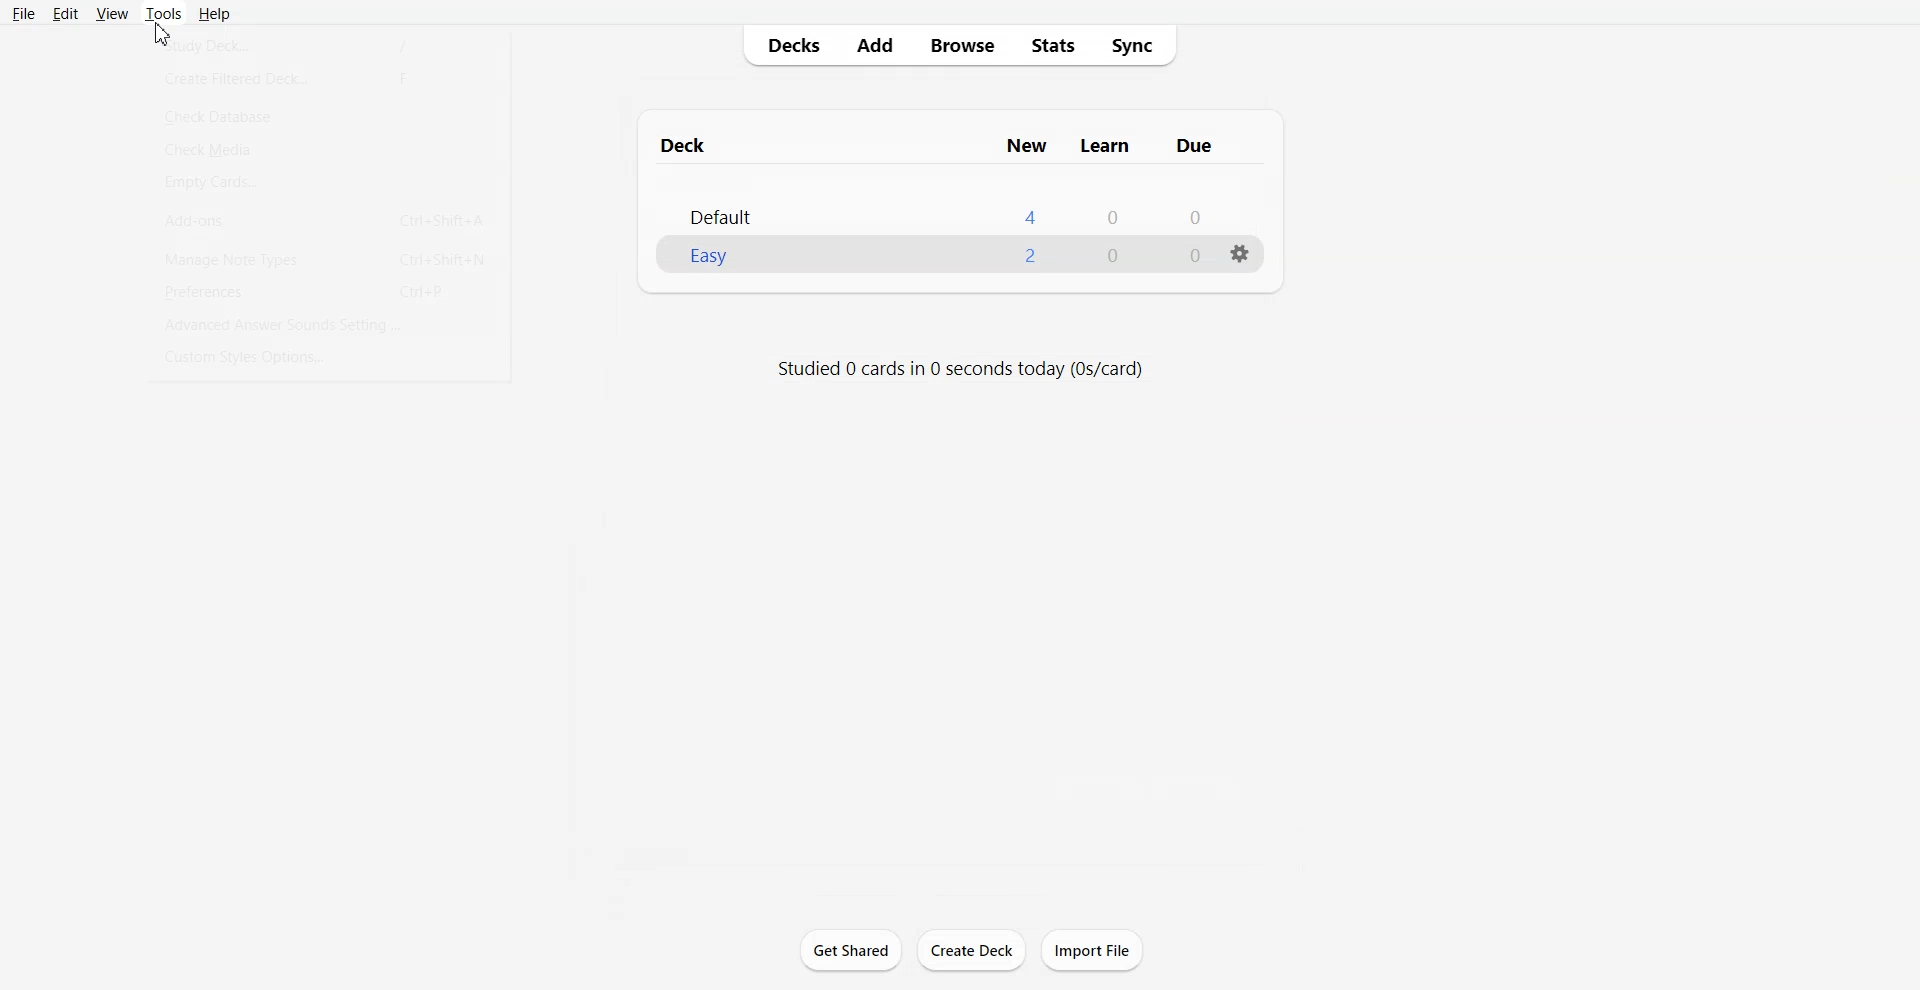 This screenshot has width=1920, height=990. What do you see at coordinates (1053, 46) in the screenshot?
I see `Stats` at bounding box center [1053, 46].